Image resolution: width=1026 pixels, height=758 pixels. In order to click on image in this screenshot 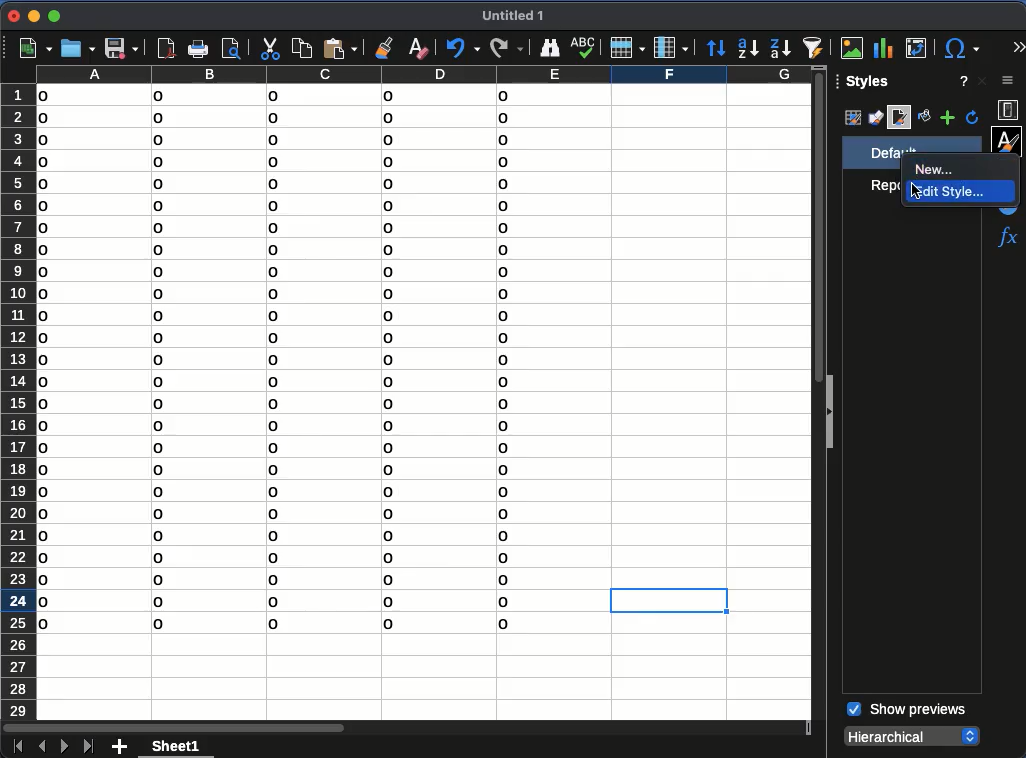, I will do `click(852, 47)`.